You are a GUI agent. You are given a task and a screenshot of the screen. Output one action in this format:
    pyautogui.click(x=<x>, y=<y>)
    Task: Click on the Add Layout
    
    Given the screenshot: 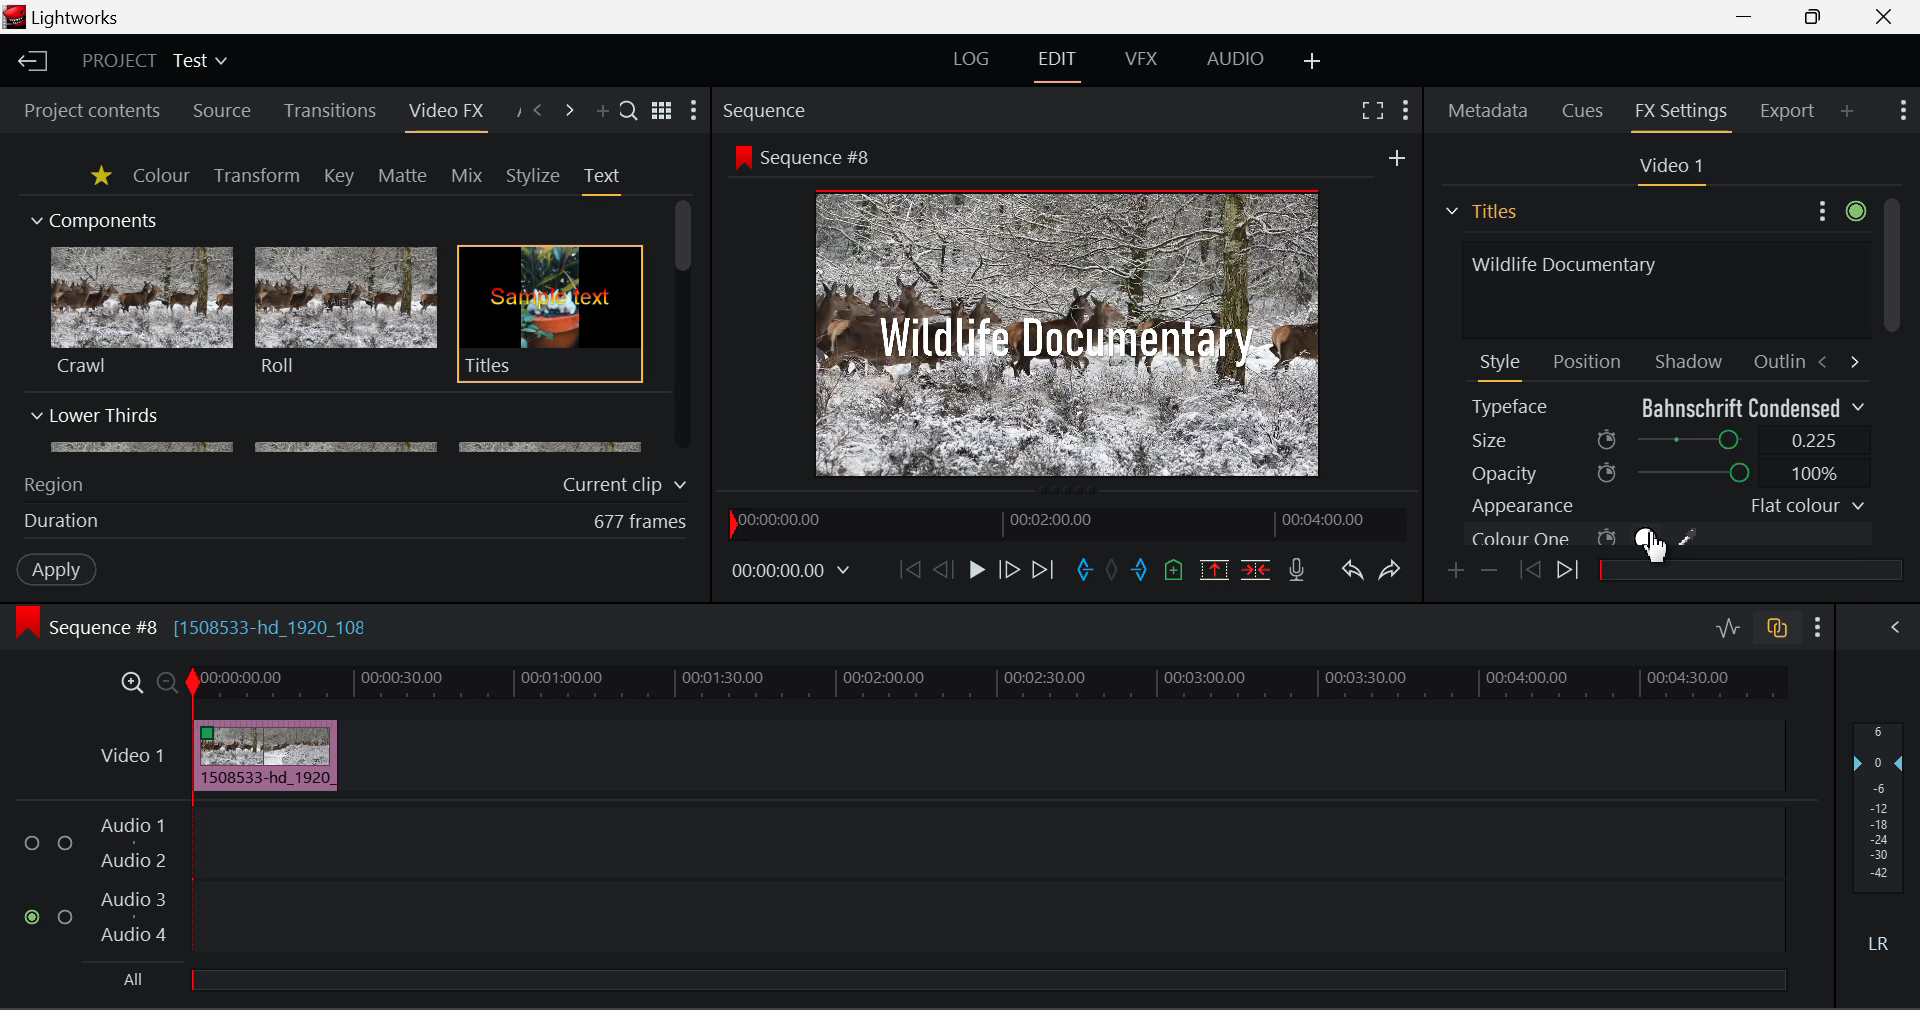 What is the action you would take?
    pyautogui.click(x=1315, y=63)
    